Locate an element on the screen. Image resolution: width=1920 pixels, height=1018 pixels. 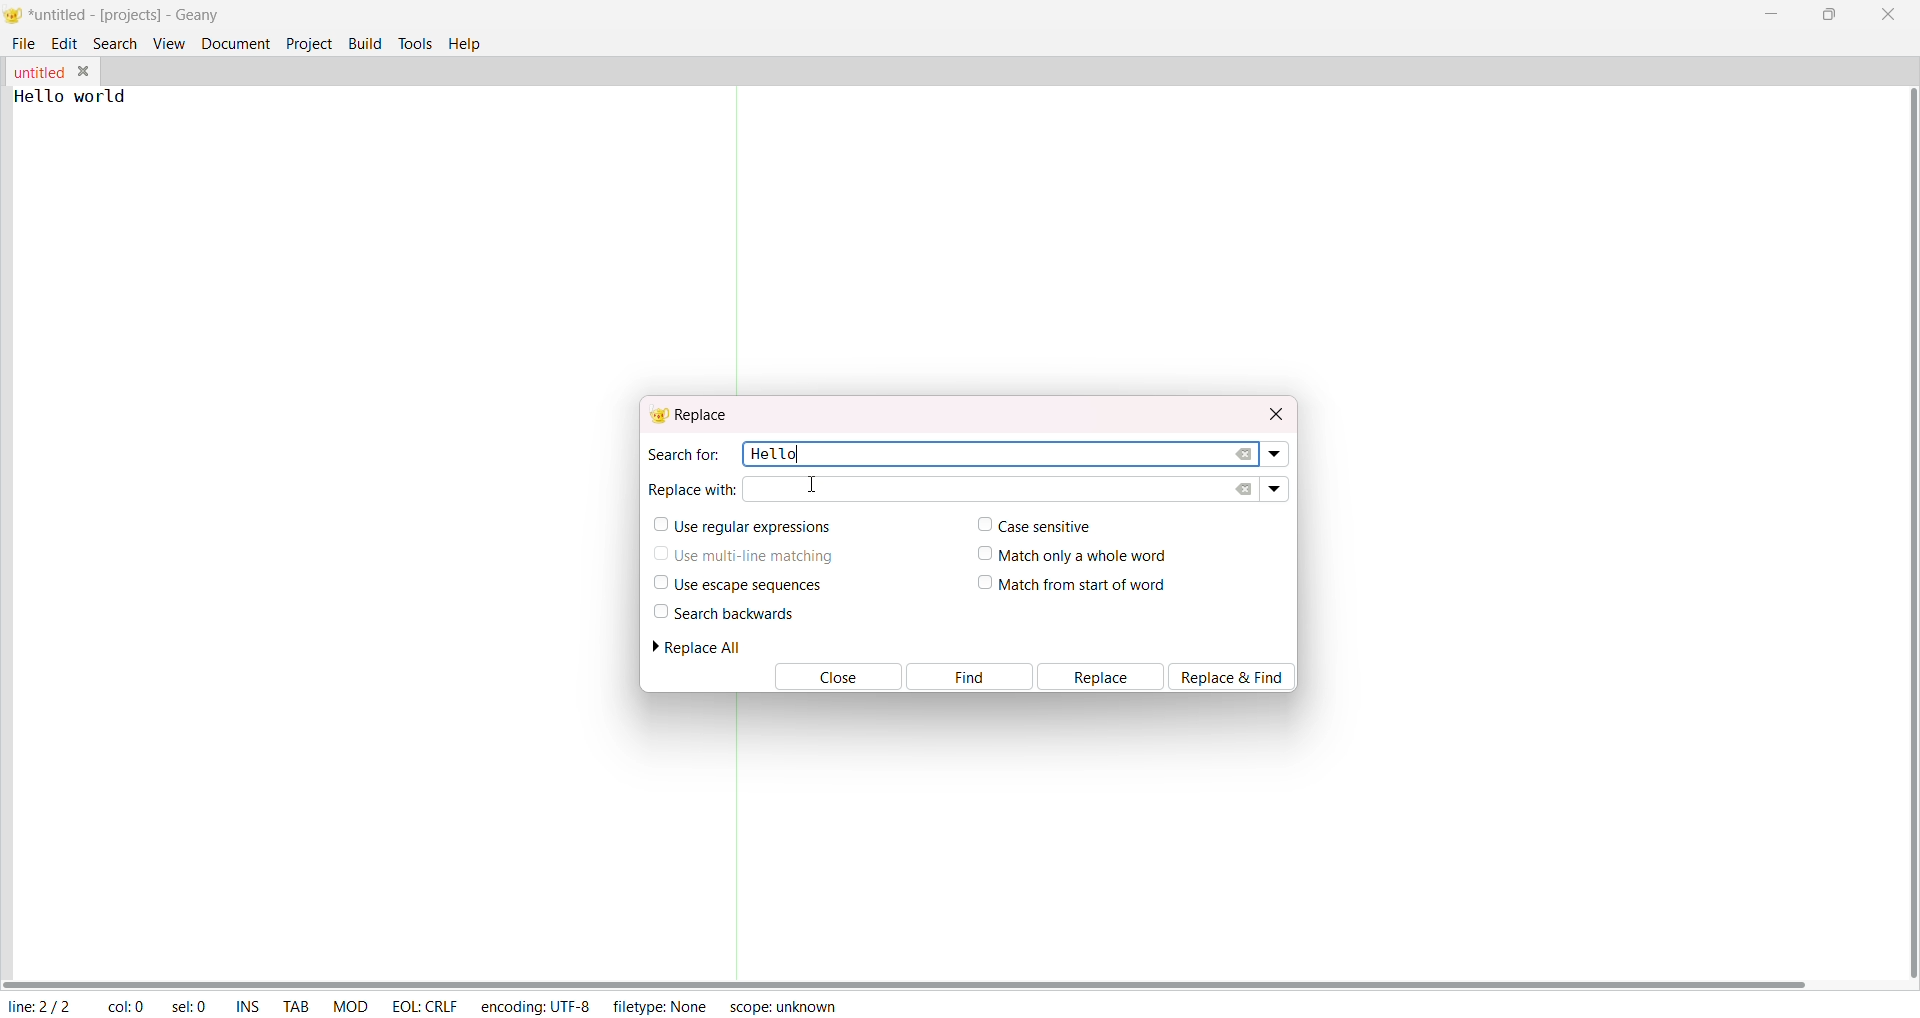
Separator is located at coordinates (736, 837).